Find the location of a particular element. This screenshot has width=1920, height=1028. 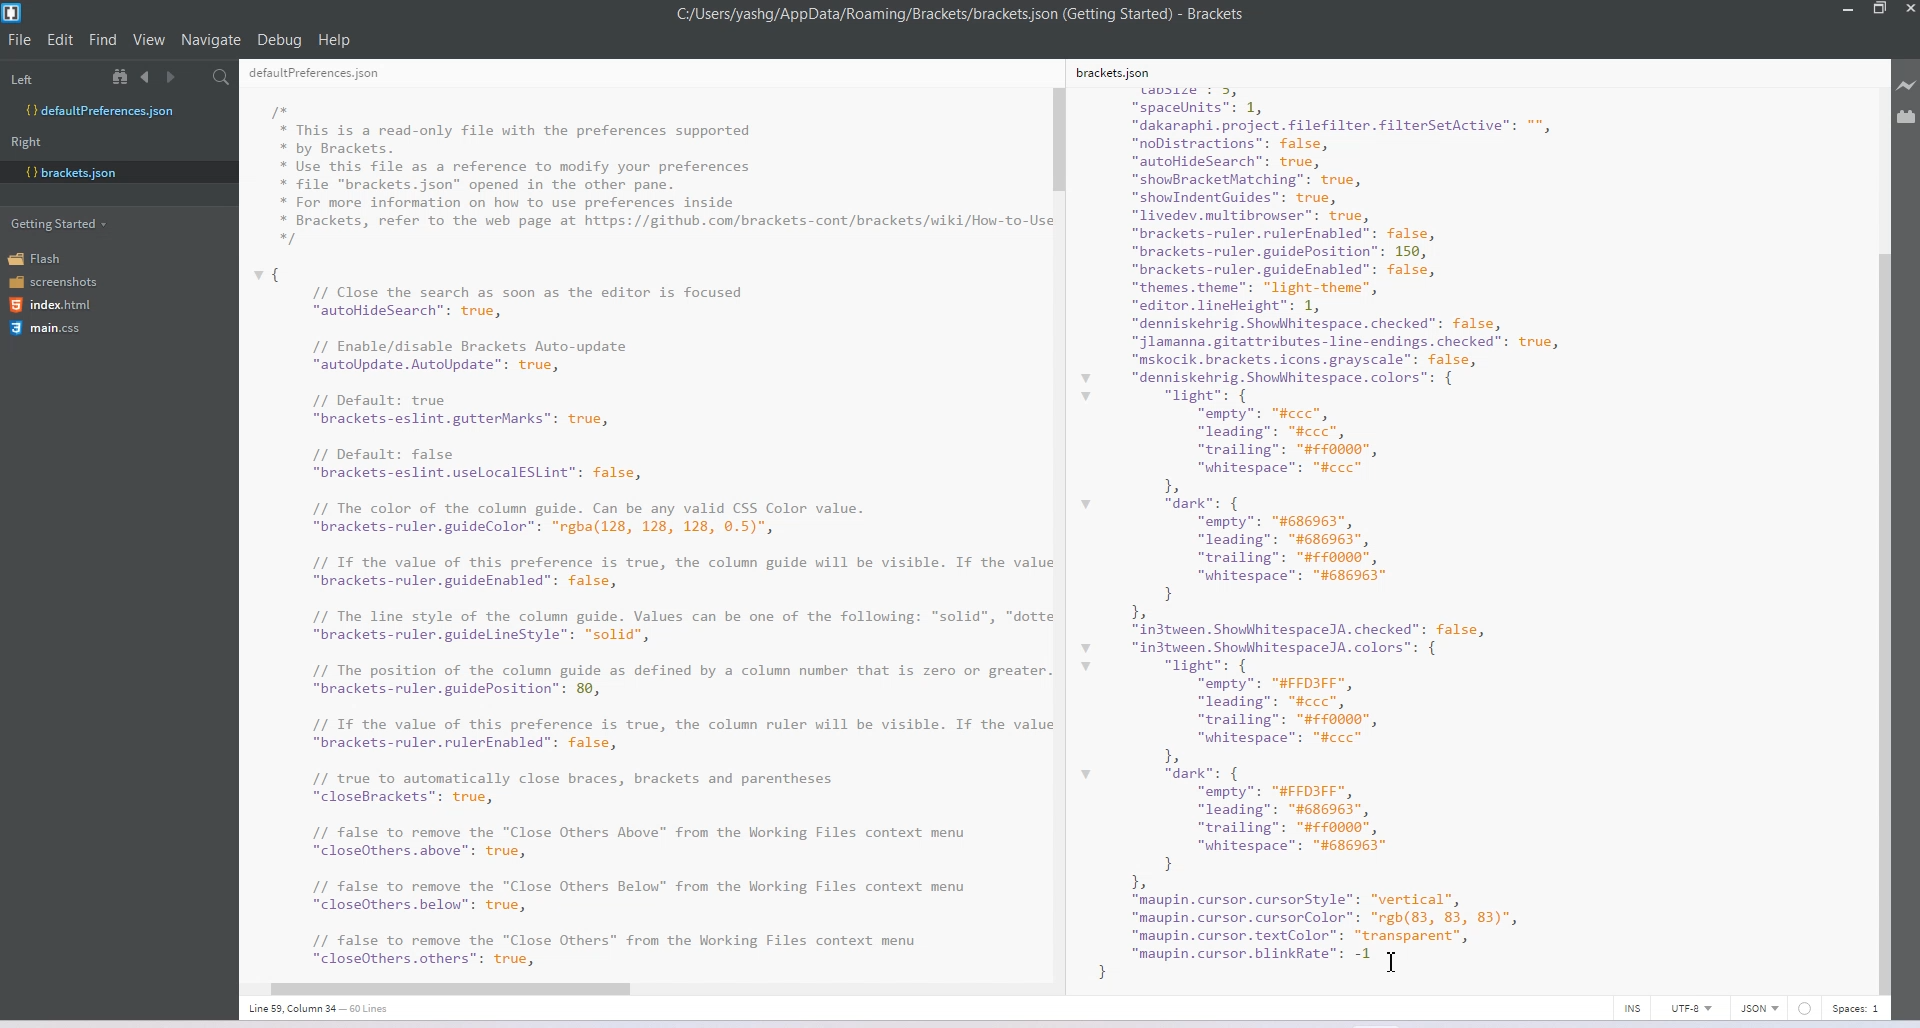

Maximize is located at coordinates (1879, 10).